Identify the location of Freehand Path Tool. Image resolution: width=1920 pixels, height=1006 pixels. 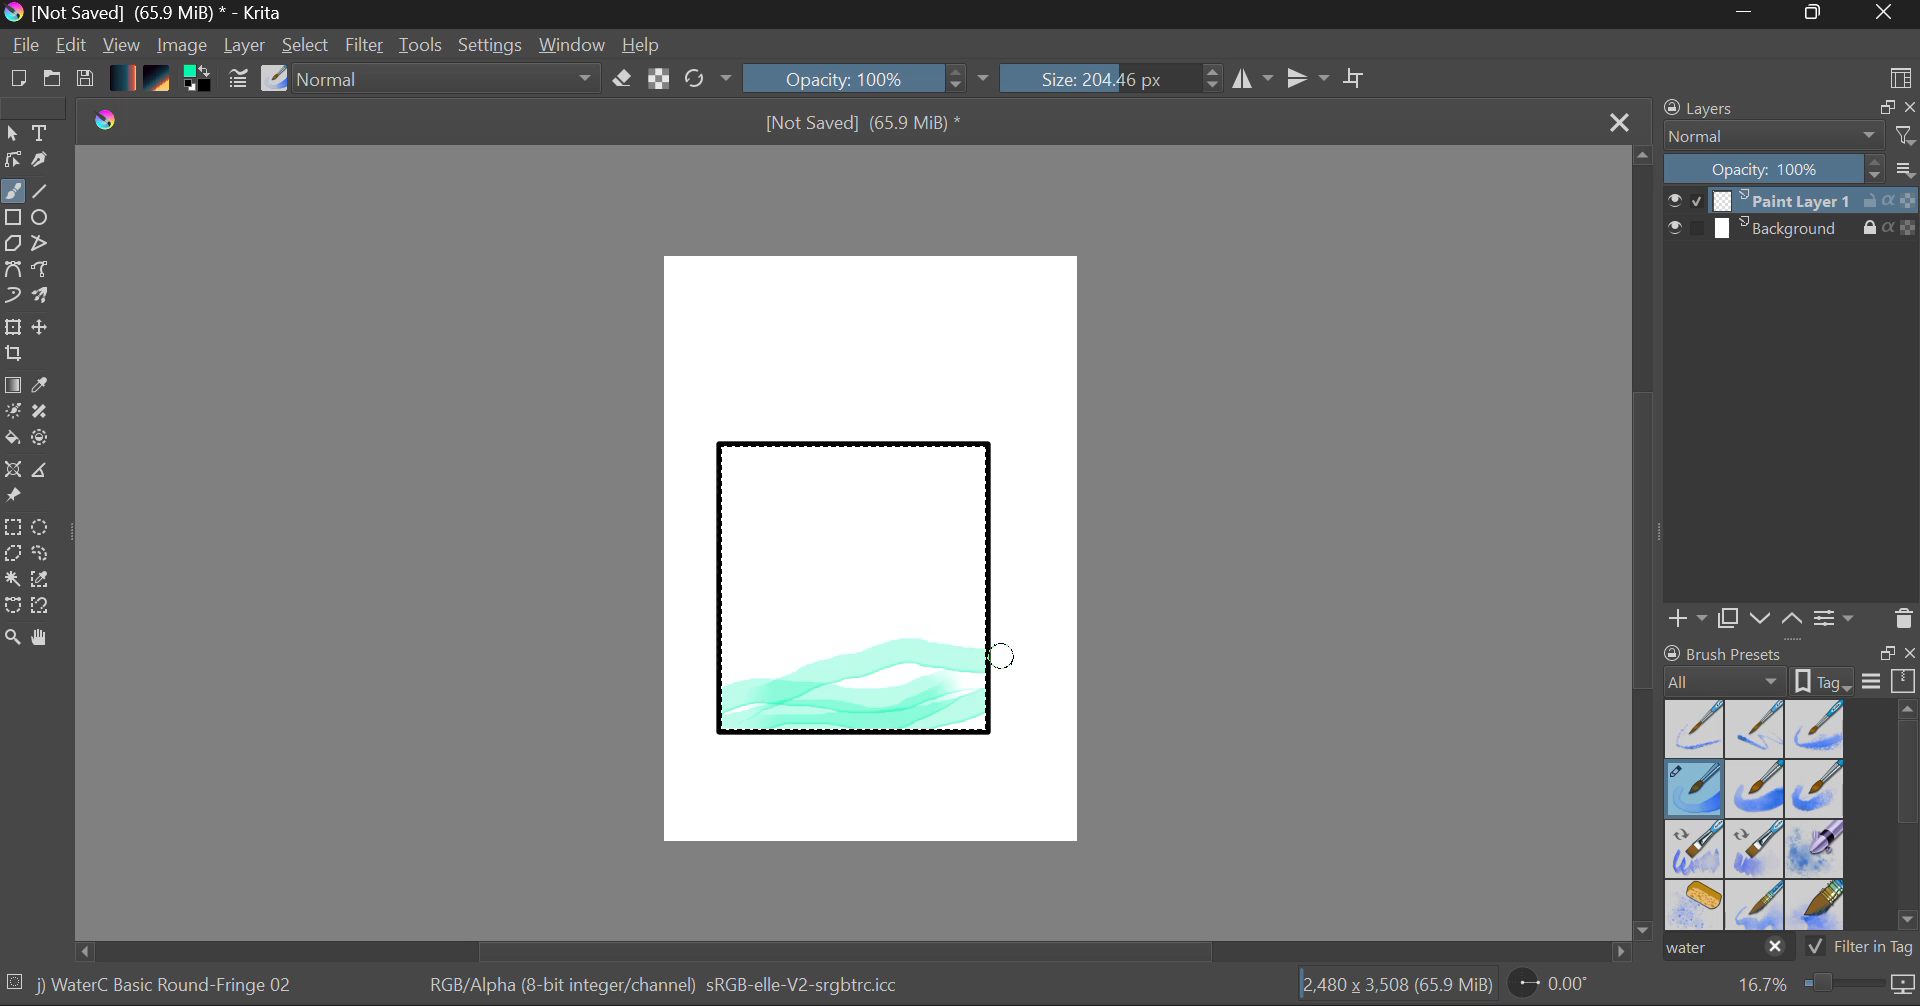
(39, 271).